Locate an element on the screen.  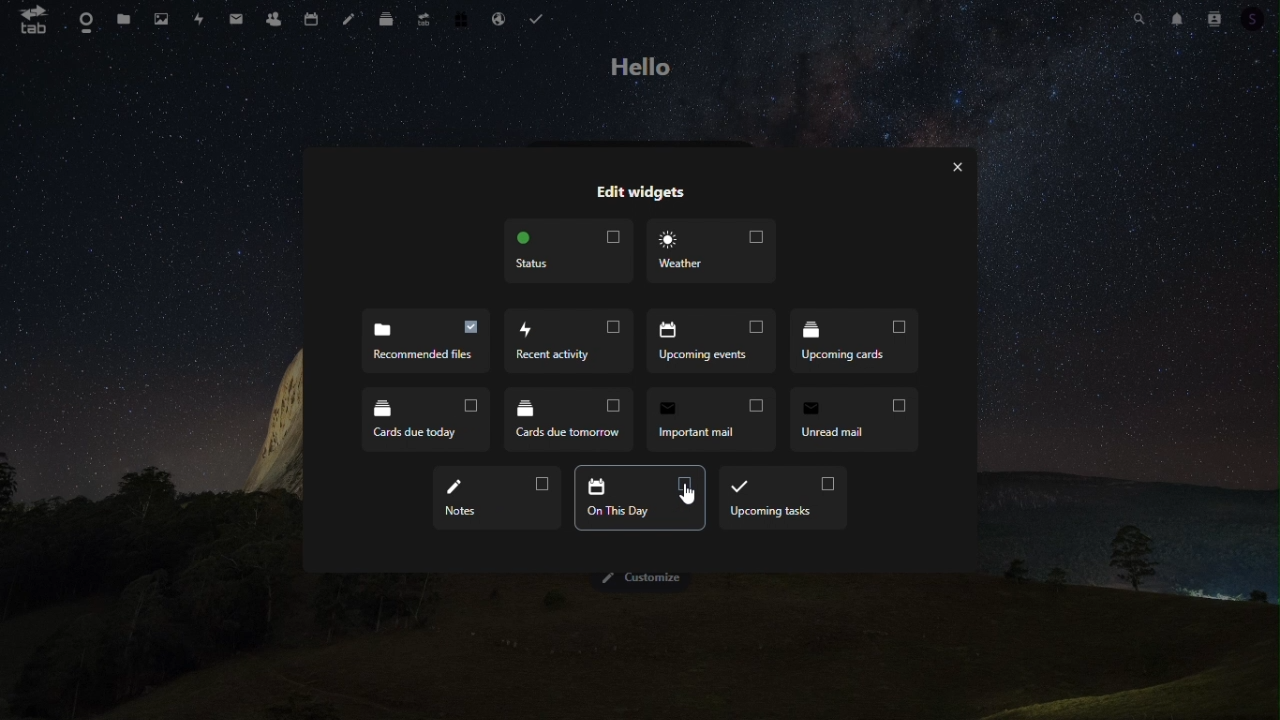
upcoming cards is located at coordinates (712, 343).